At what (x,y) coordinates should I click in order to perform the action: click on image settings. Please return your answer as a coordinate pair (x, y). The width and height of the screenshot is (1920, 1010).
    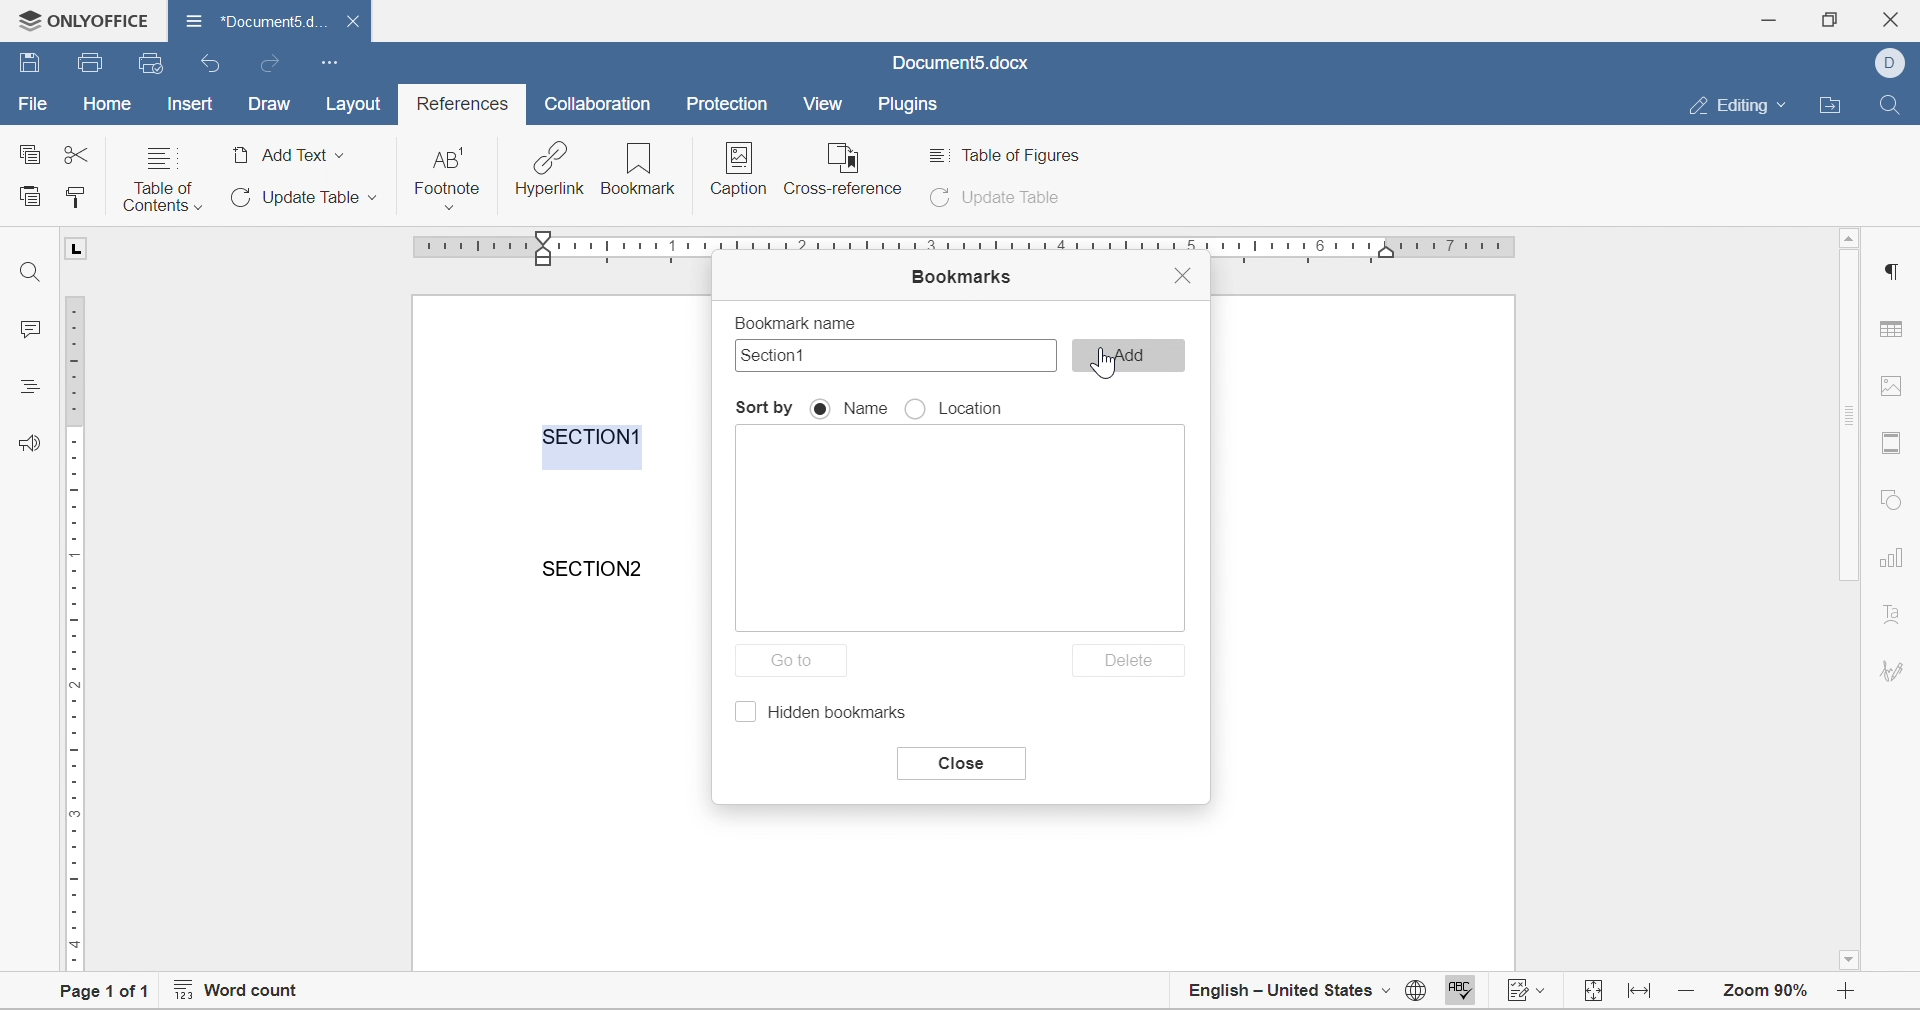
    Looking at the image, I should click on (1888, 385).